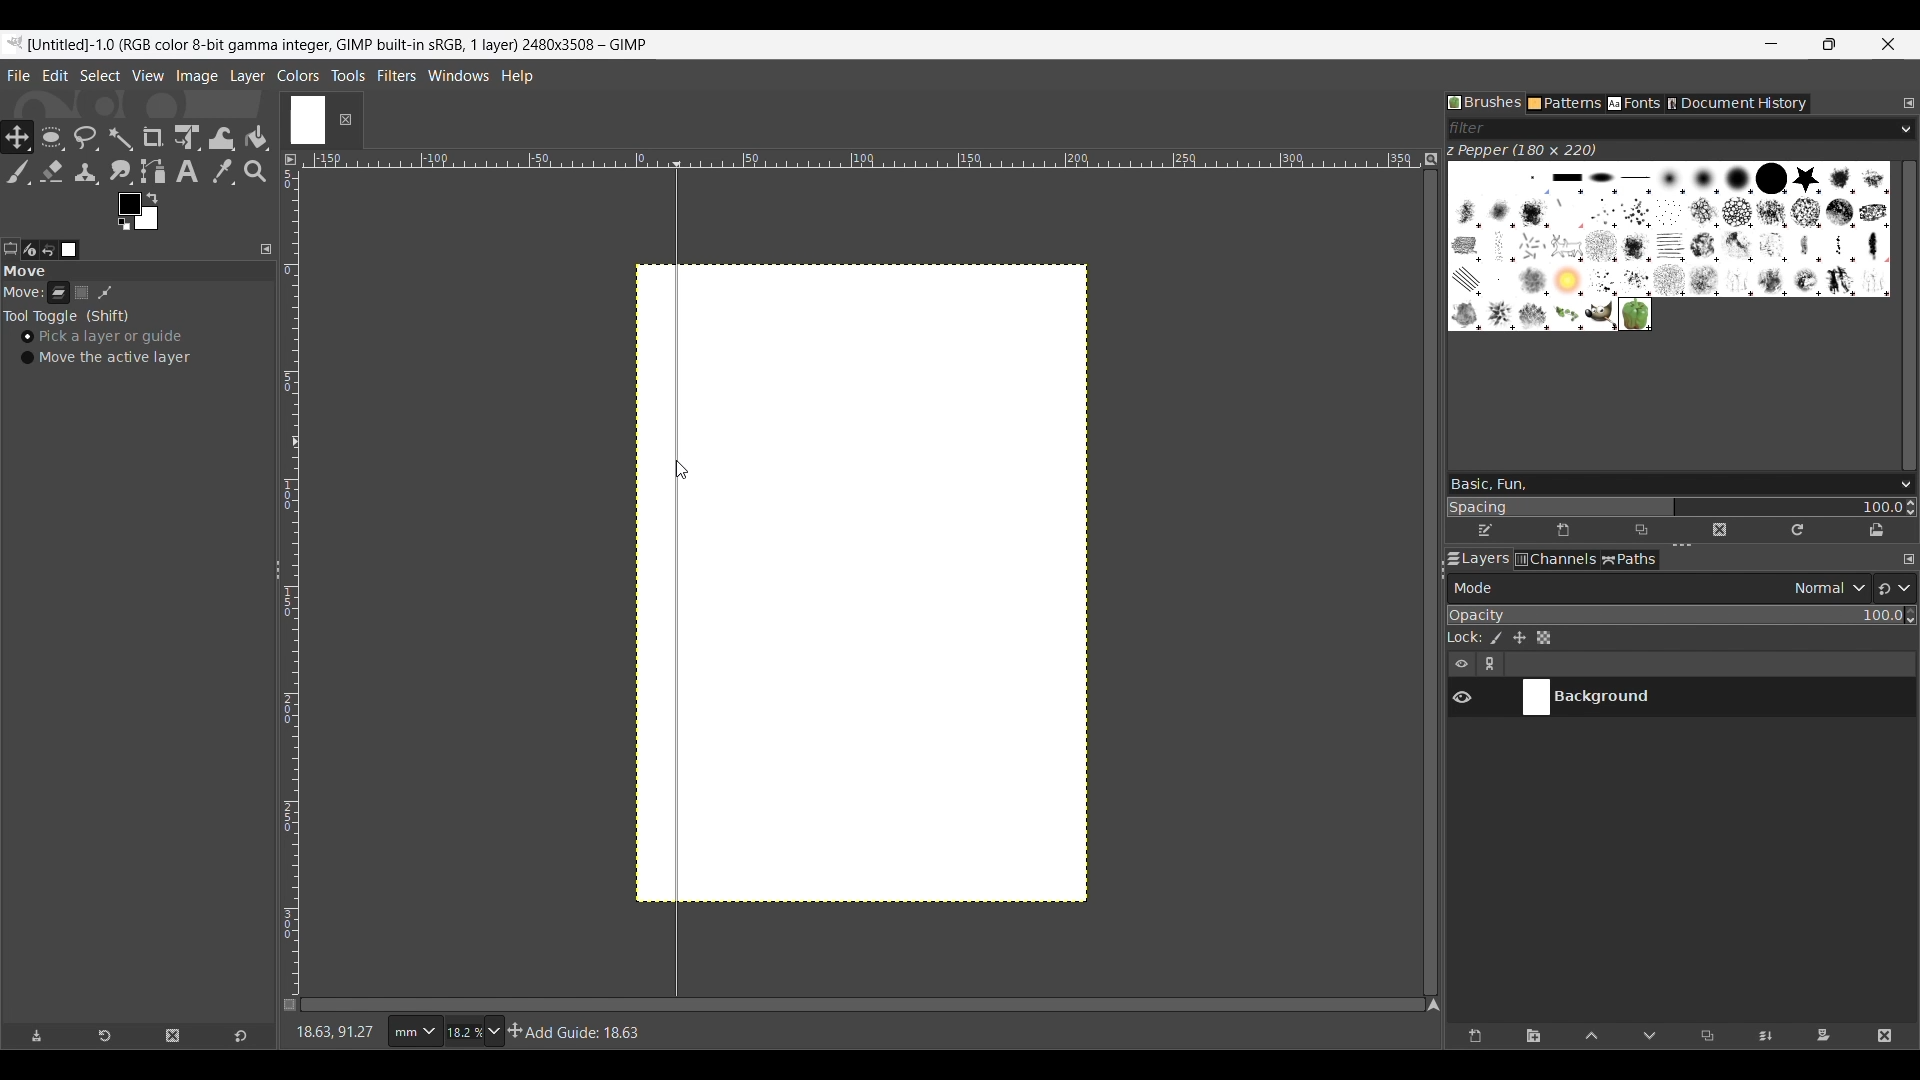 The width and height of the screenshot is (1920, 1080). I want to click on Current zoom factor, so click(463, 1033).